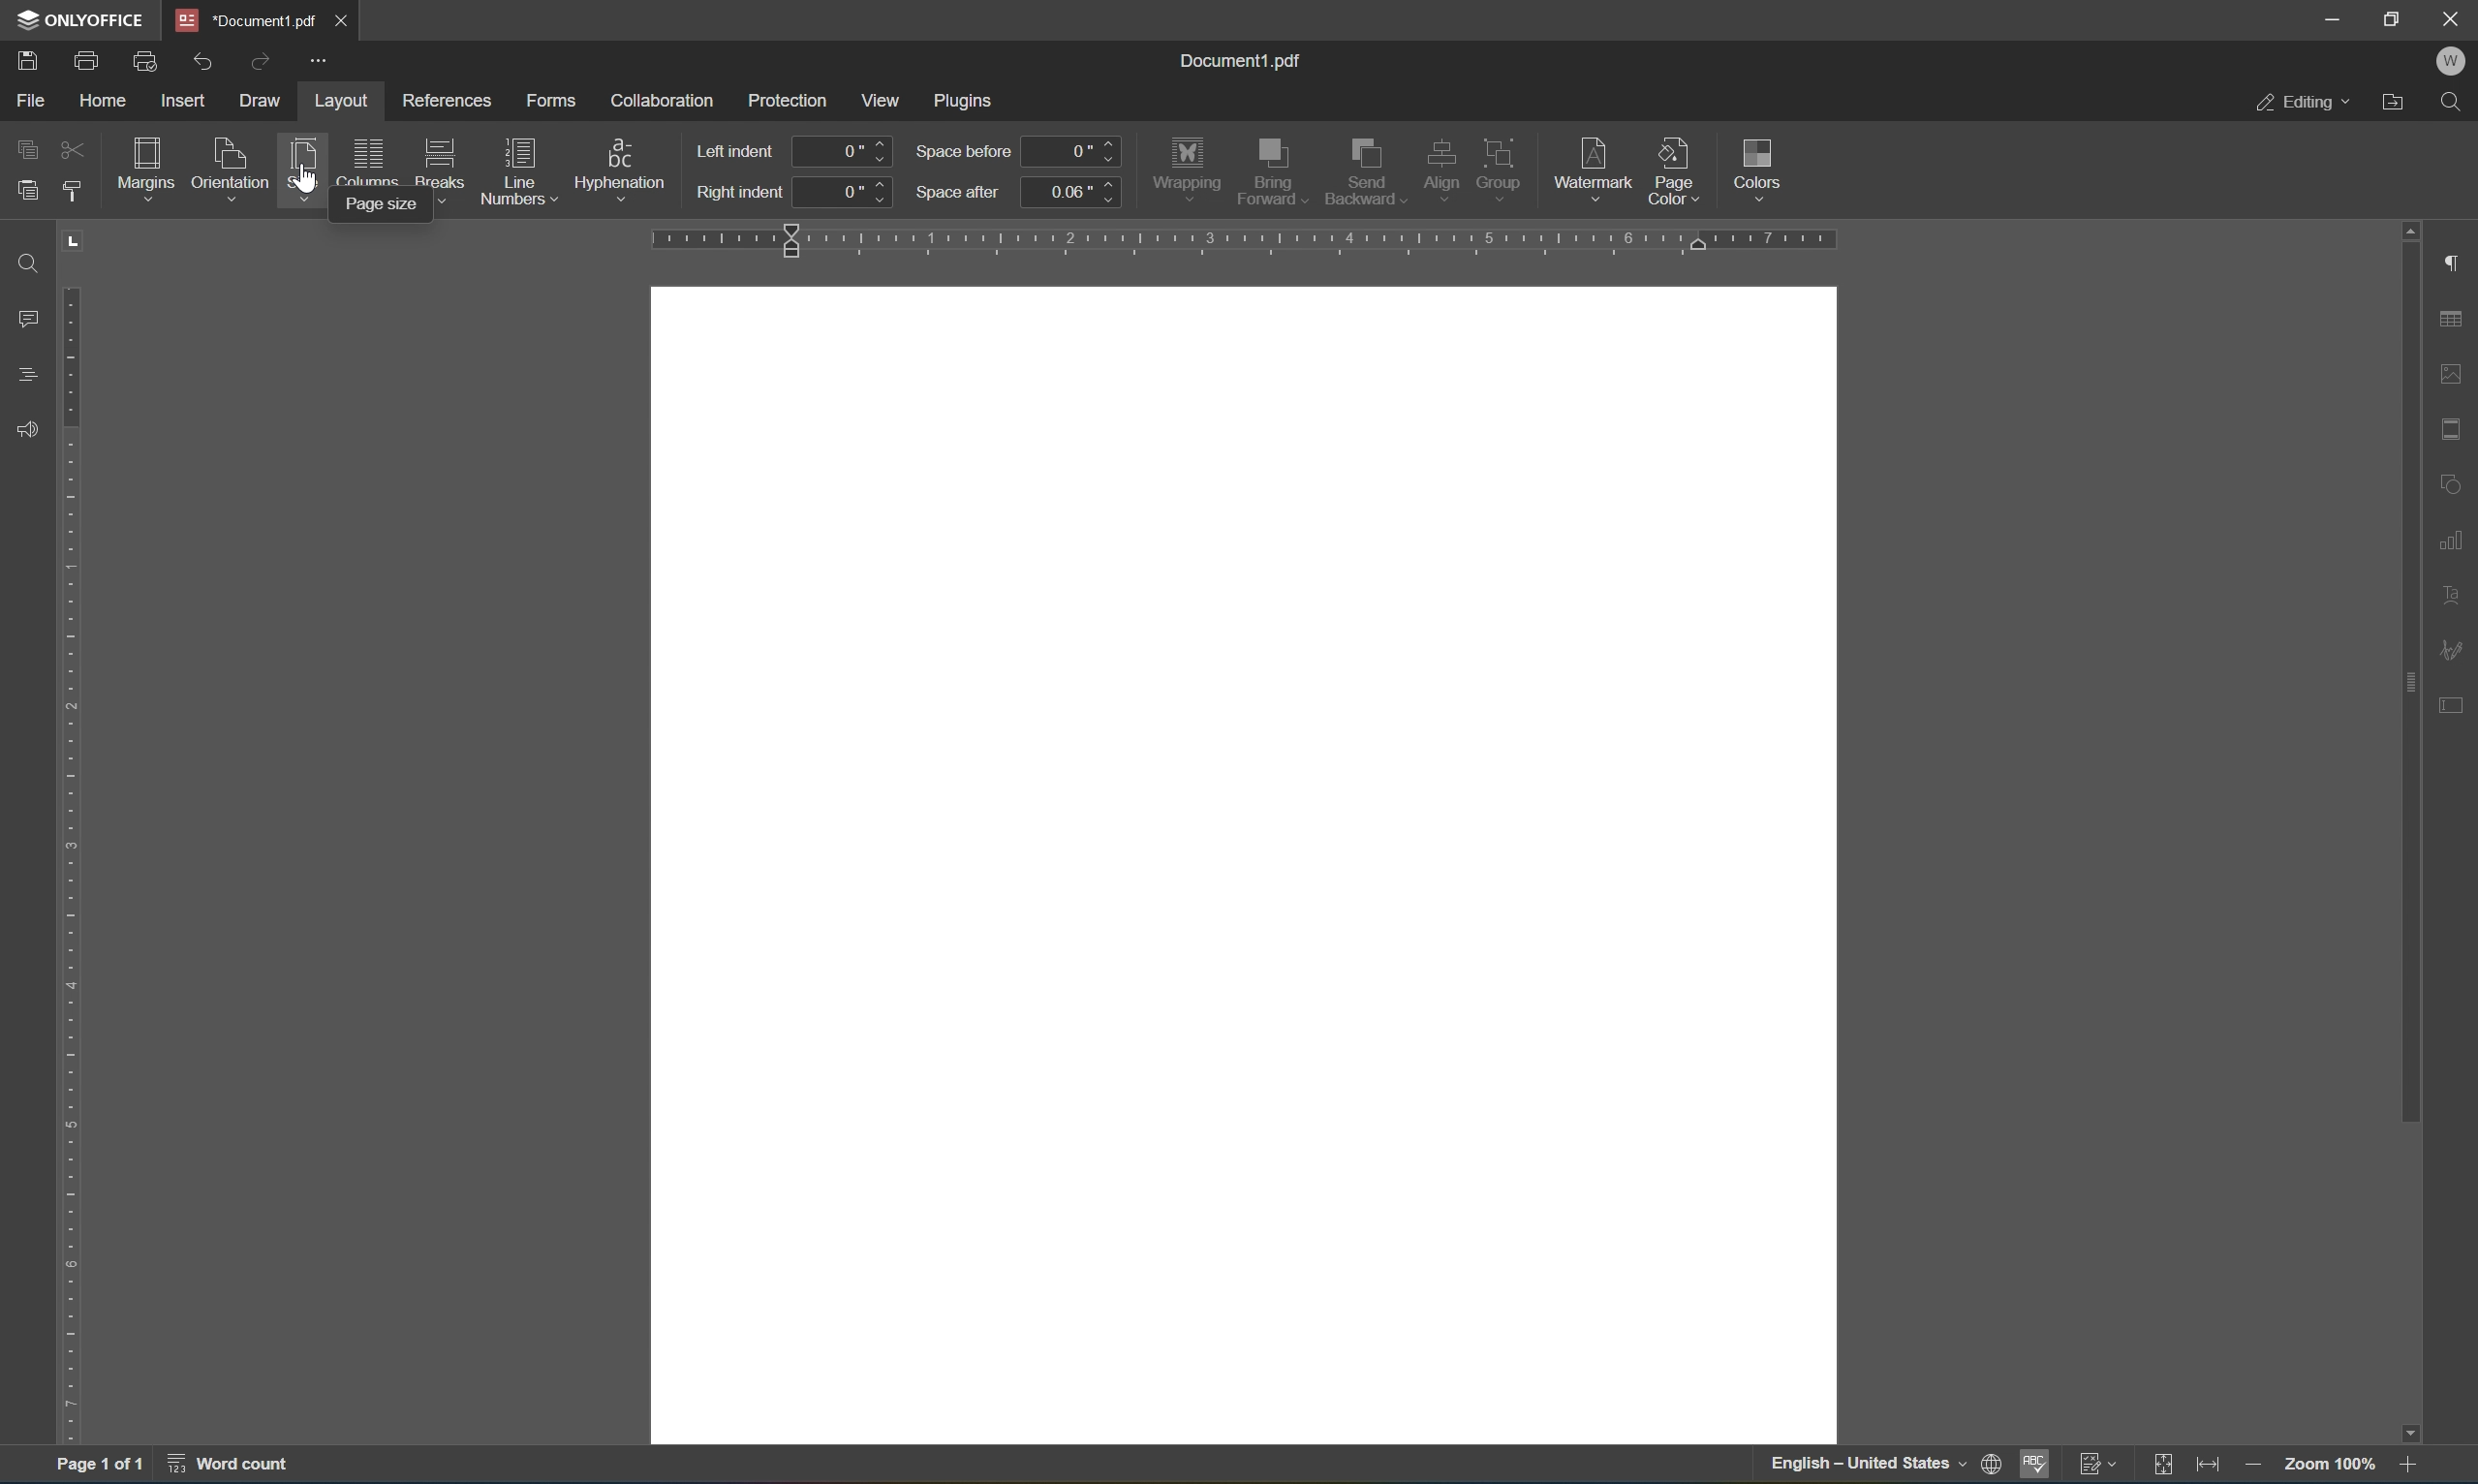 This screenshot has width=2478, height=1484. Describe the element at coordinates (22, 429) in the screenshot. I see `feedback & support` at that location.